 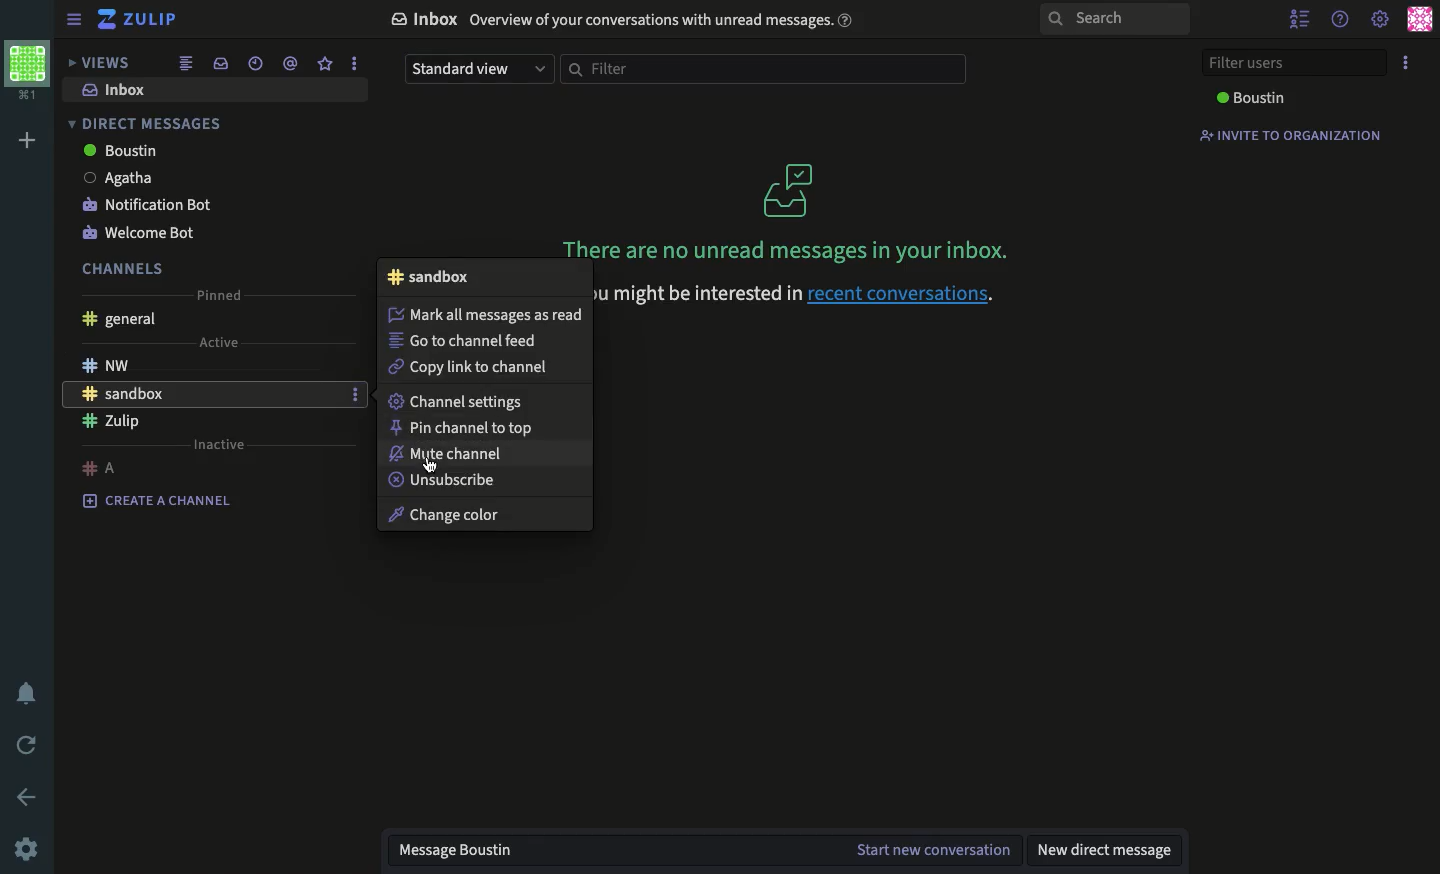 What do you see at coordinates (118, 89) in the screenshot?
I see `inbox` at bounding box center [118, 89].